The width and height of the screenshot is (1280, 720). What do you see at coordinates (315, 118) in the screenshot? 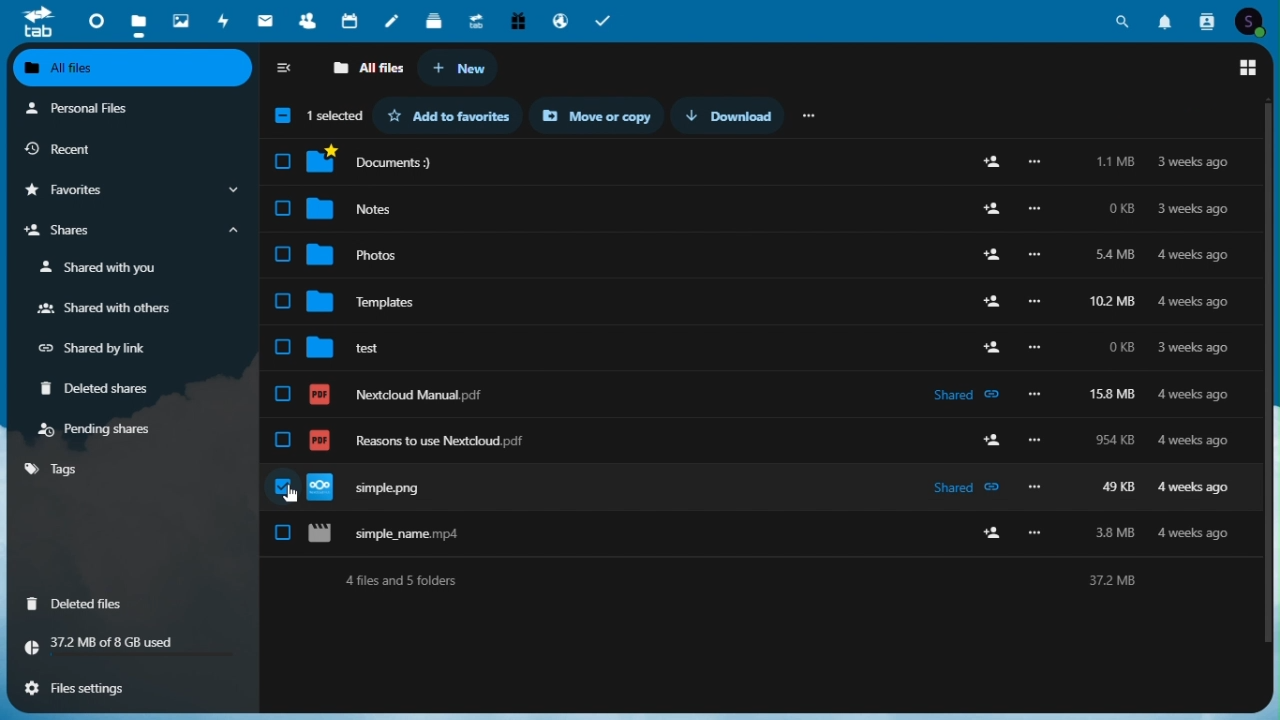
I see `1 selected` at bounding box center [315, 118].